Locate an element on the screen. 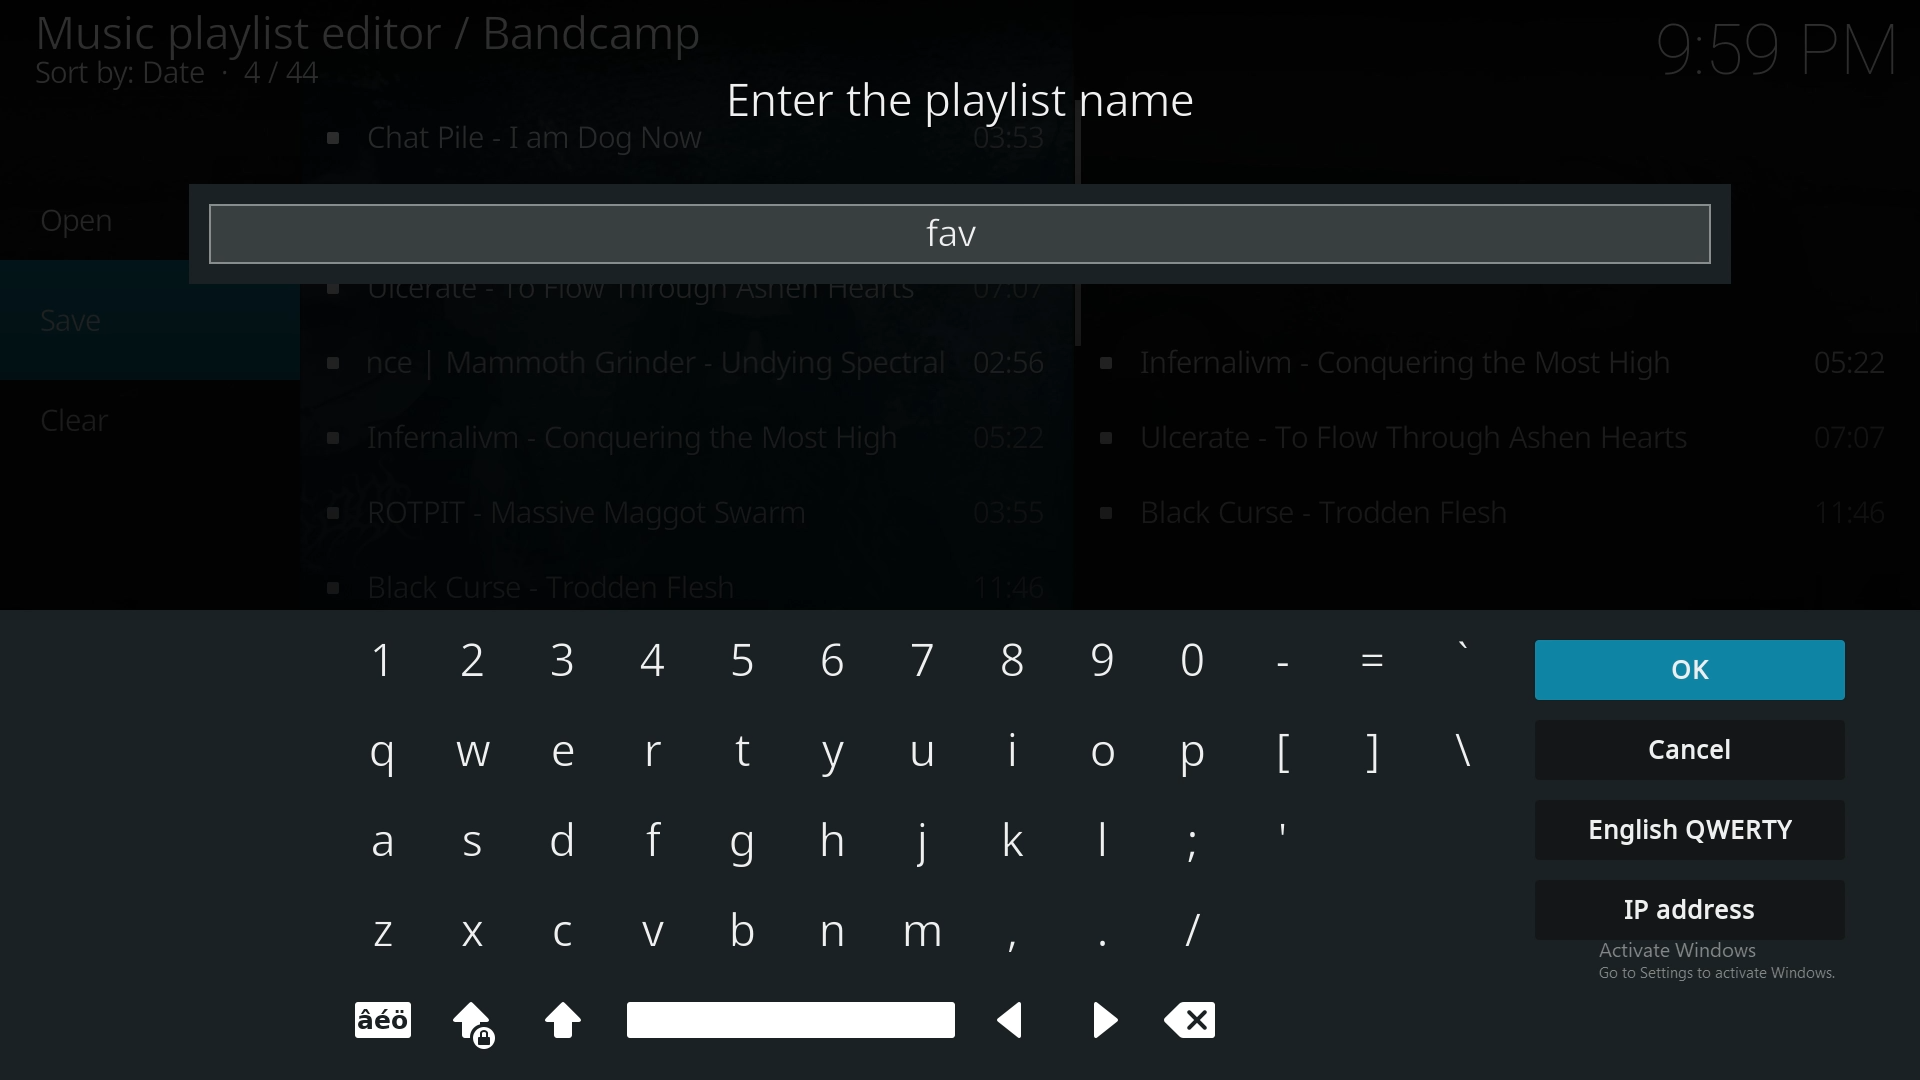 The height and width of the screenshot is (1080, 1920). keyboard input is located at coordinates (657, 935).